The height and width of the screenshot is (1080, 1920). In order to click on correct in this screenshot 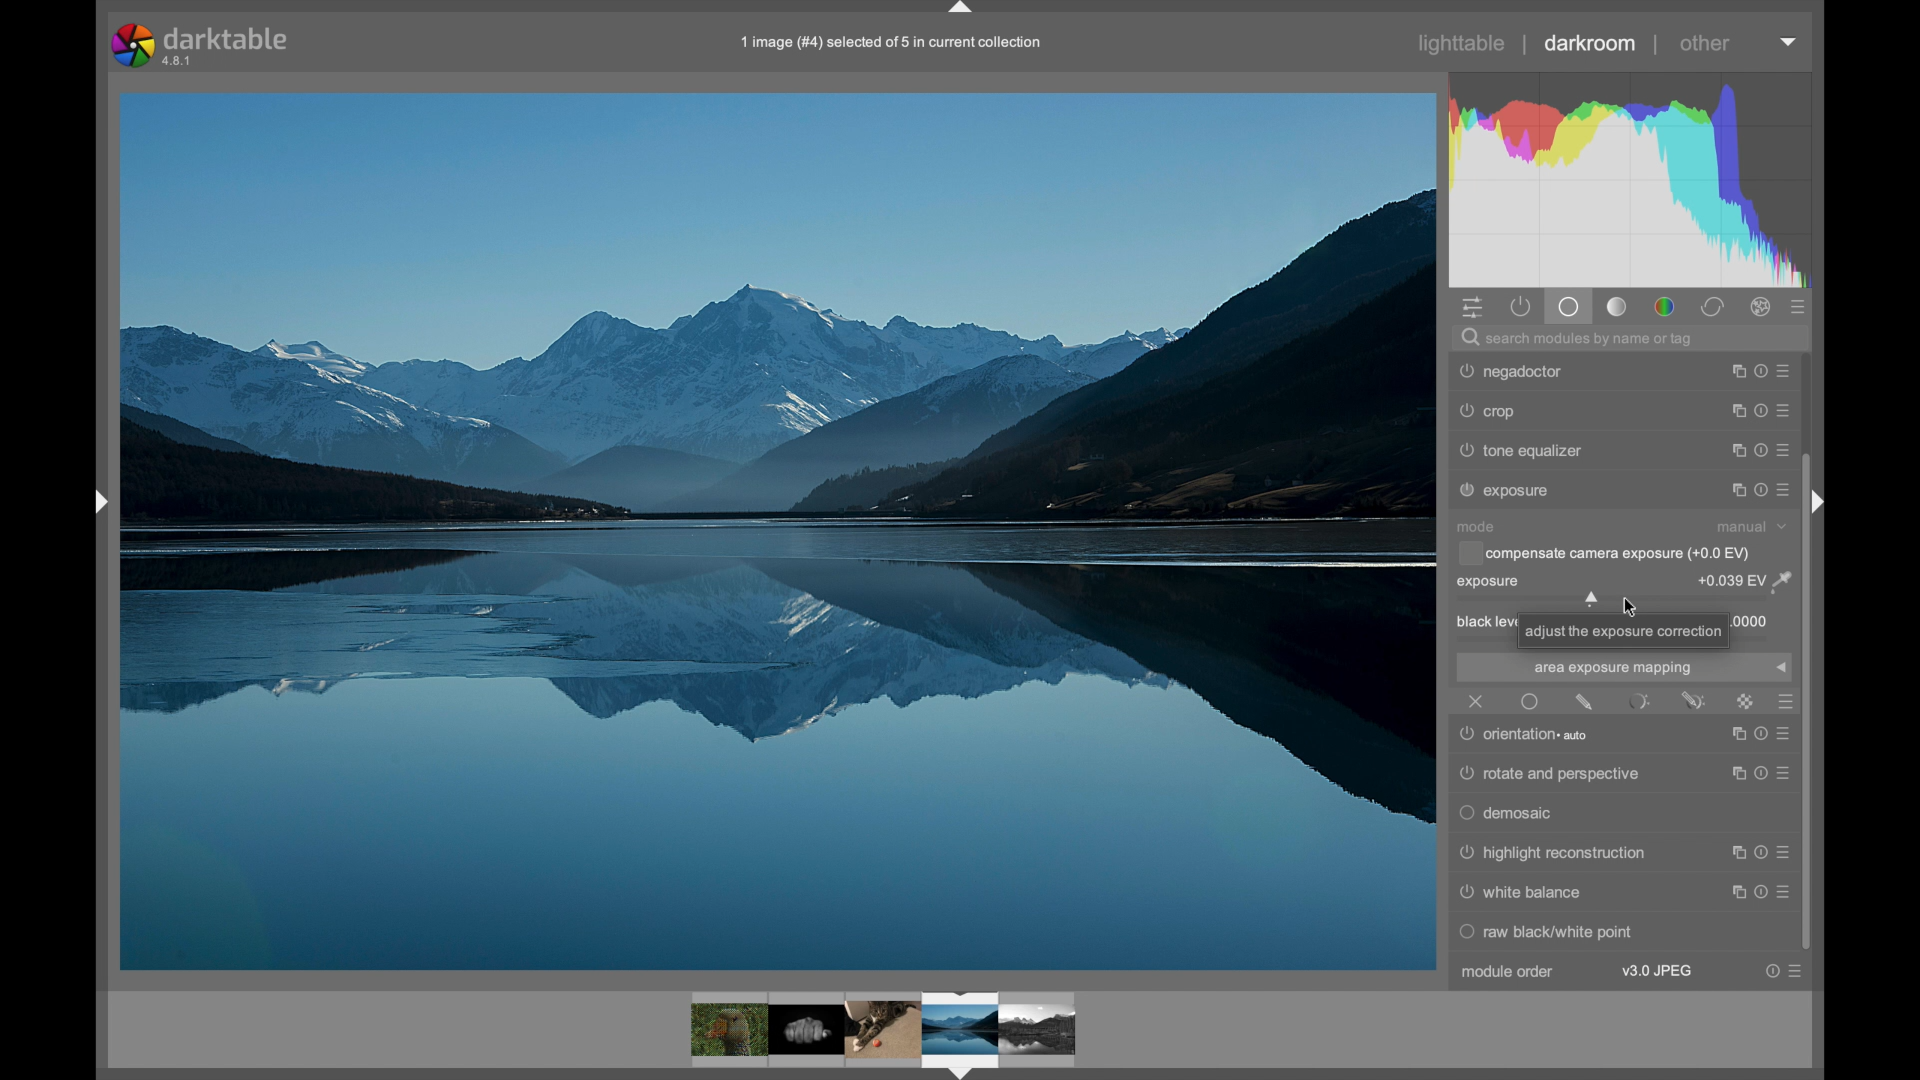, I will do `click(1713, 307)`.